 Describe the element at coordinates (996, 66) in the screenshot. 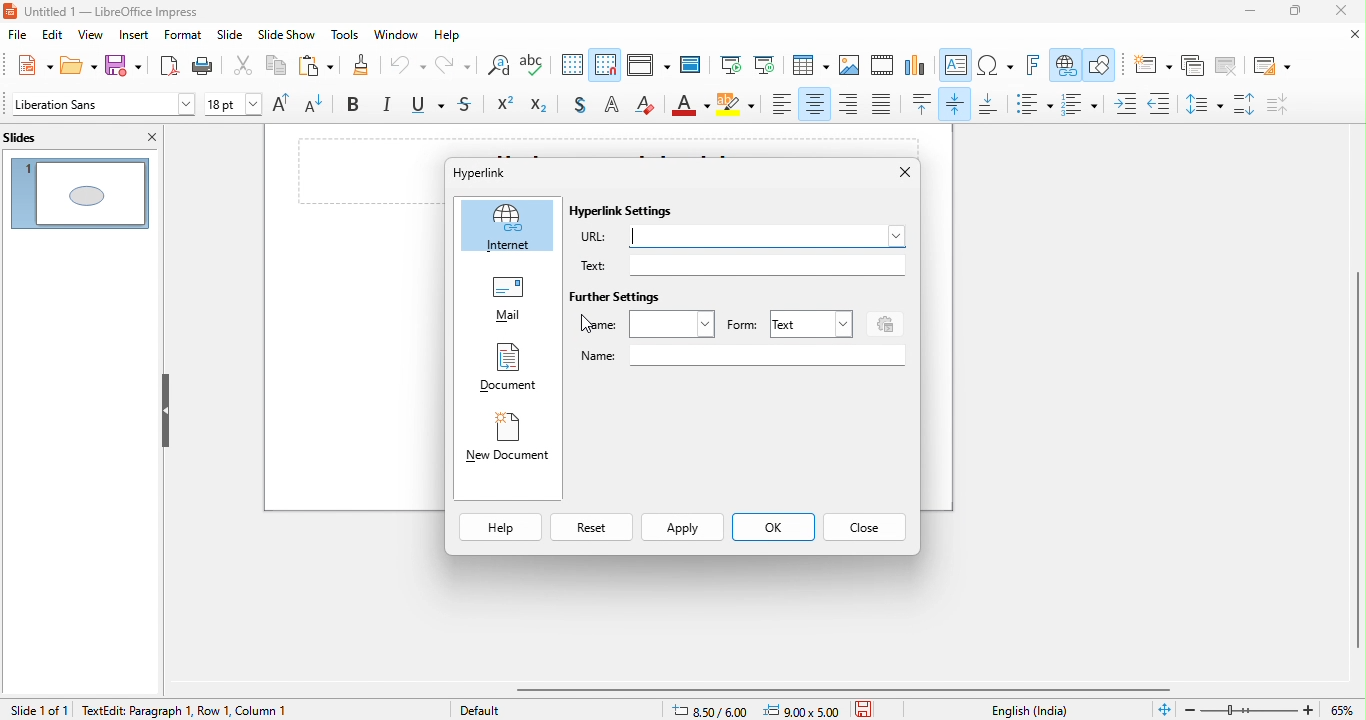

I see `special character` at that location.